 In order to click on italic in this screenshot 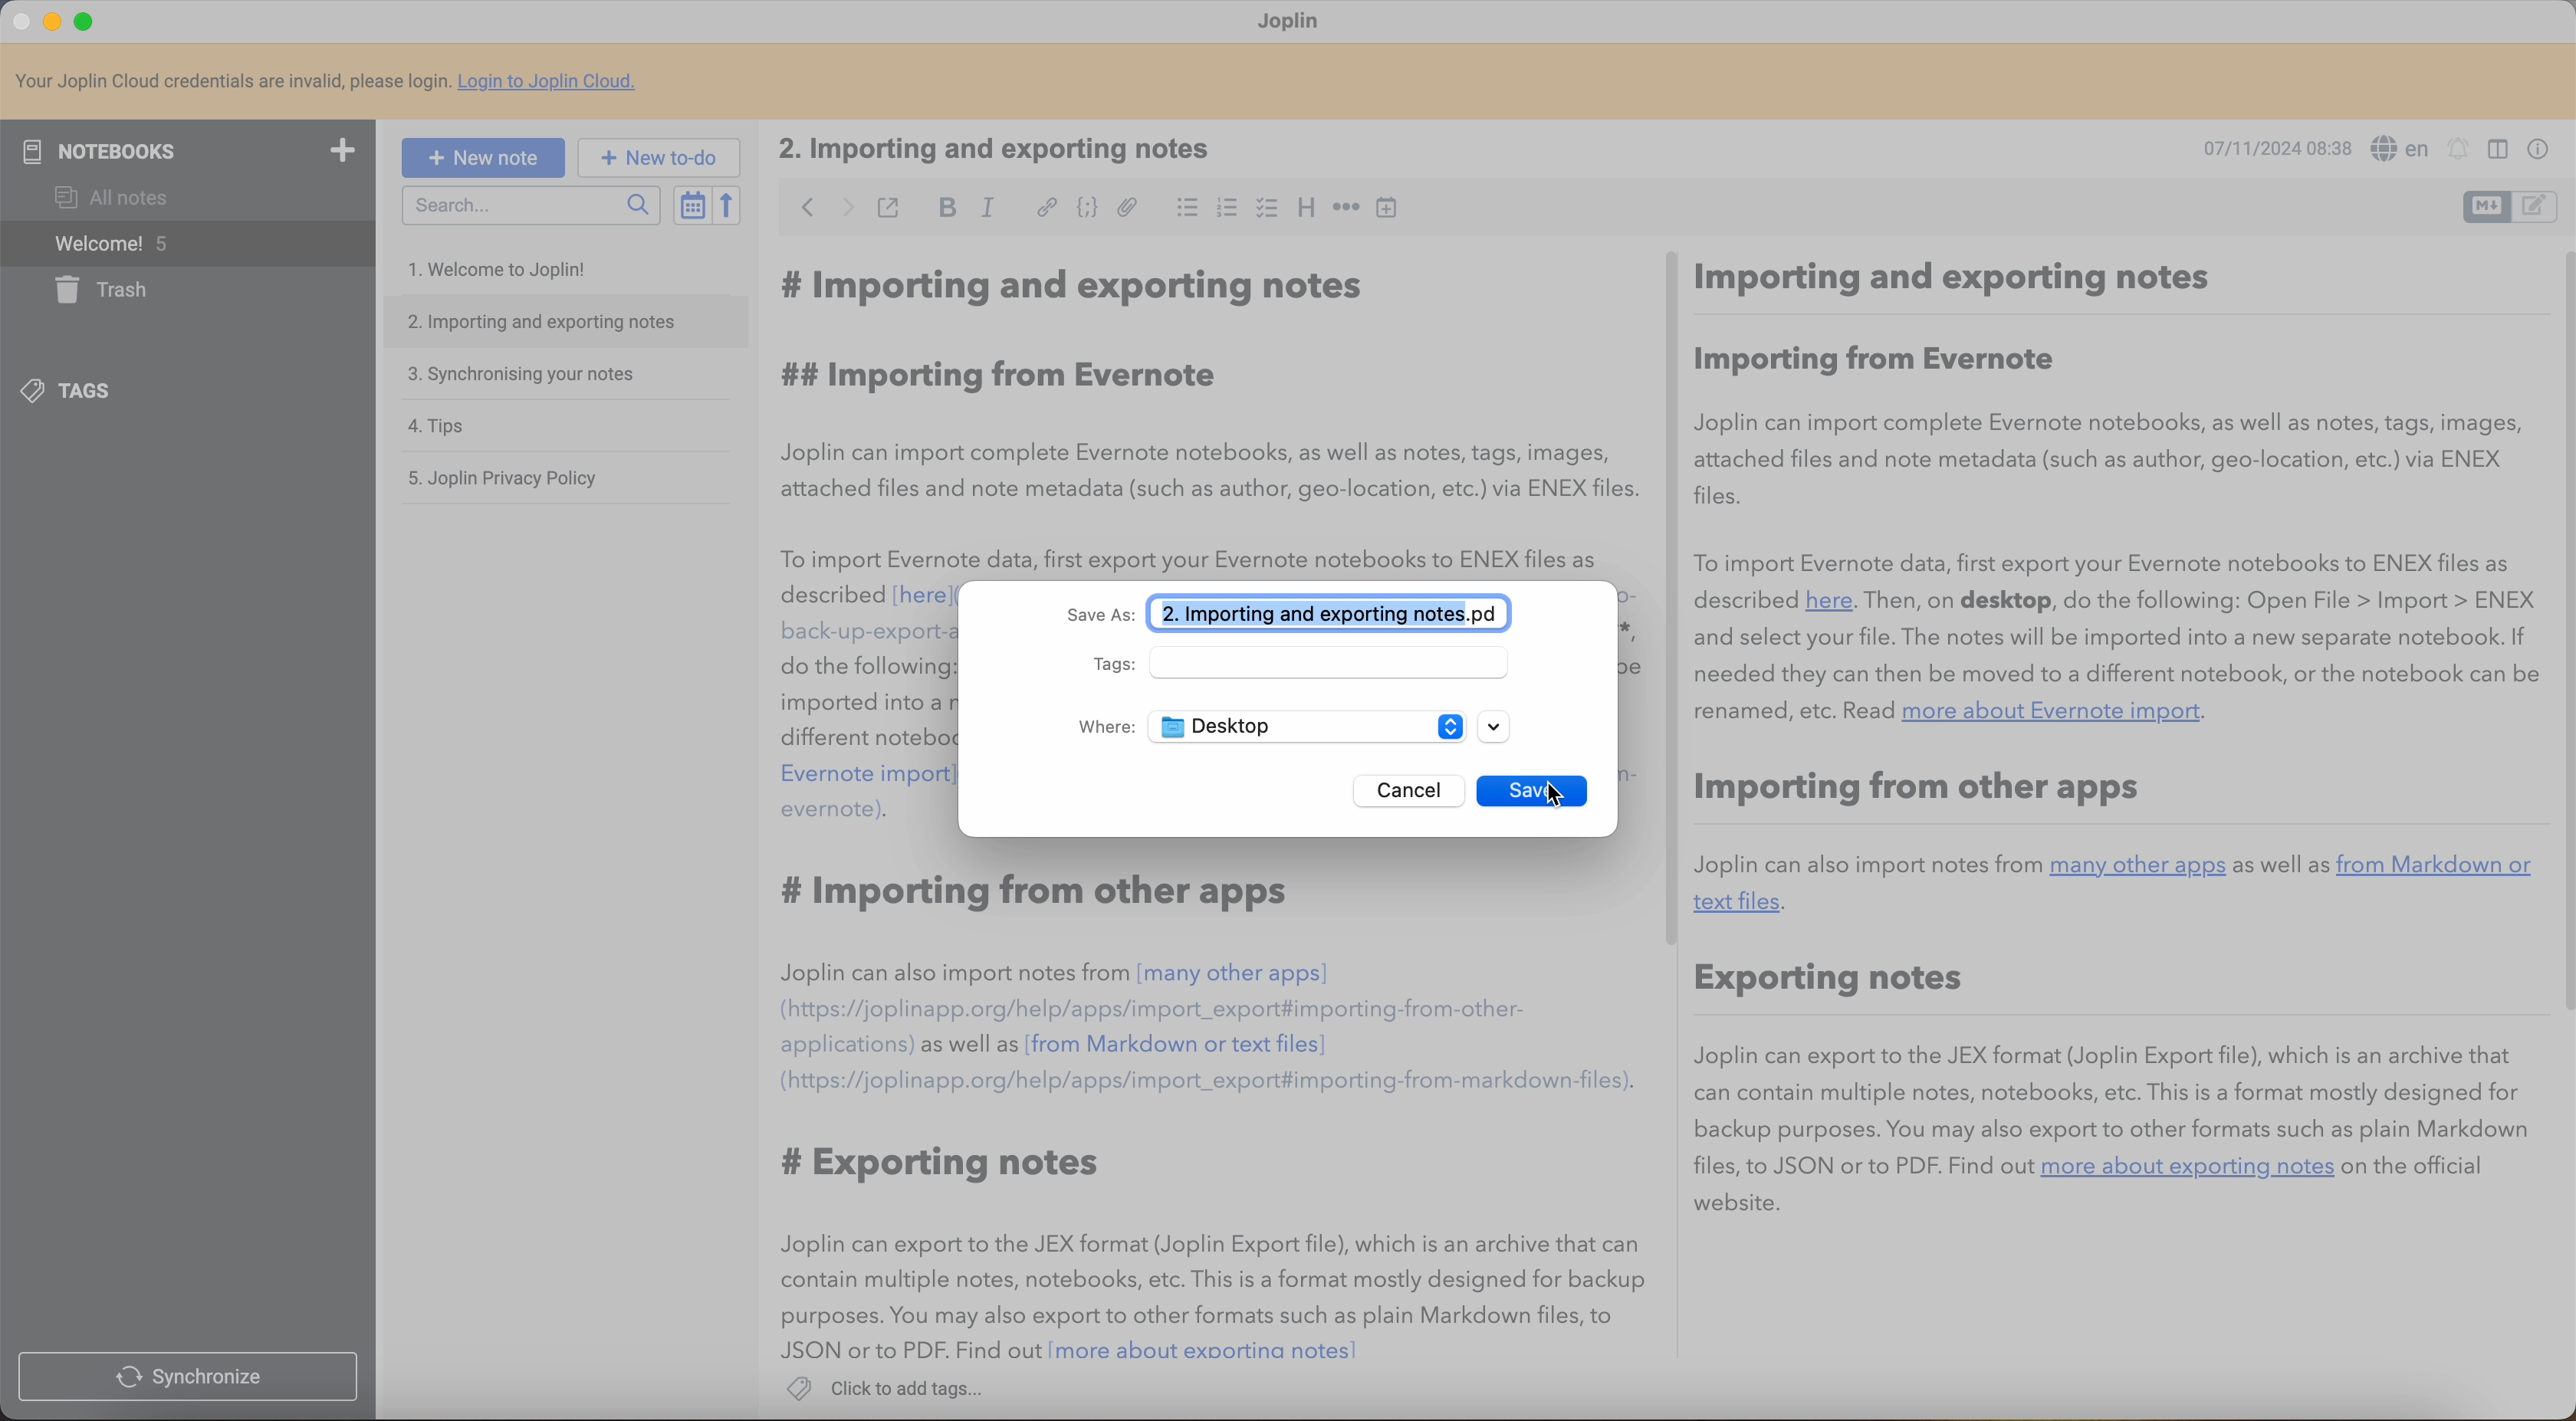, I will do `click(990, 208)`.